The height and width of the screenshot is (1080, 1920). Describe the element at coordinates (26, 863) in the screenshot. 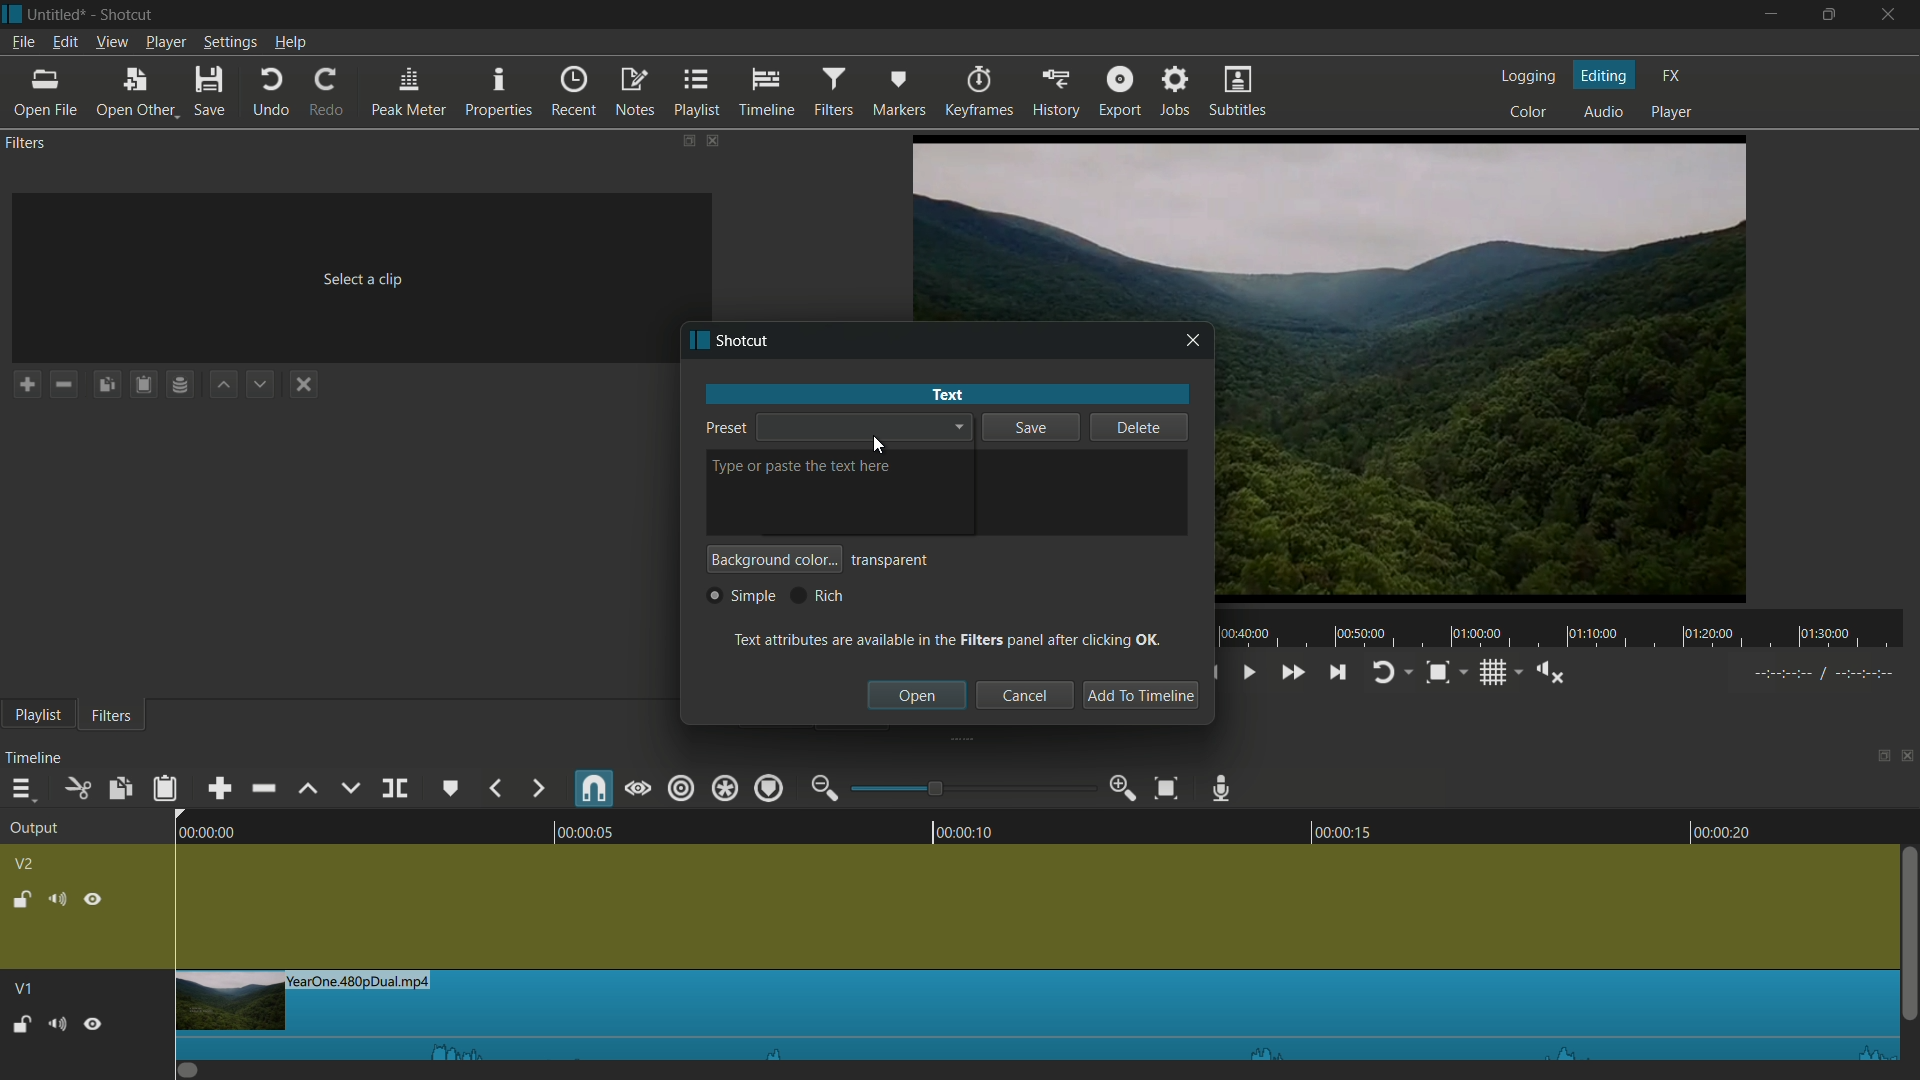

I see `v2` at that location.